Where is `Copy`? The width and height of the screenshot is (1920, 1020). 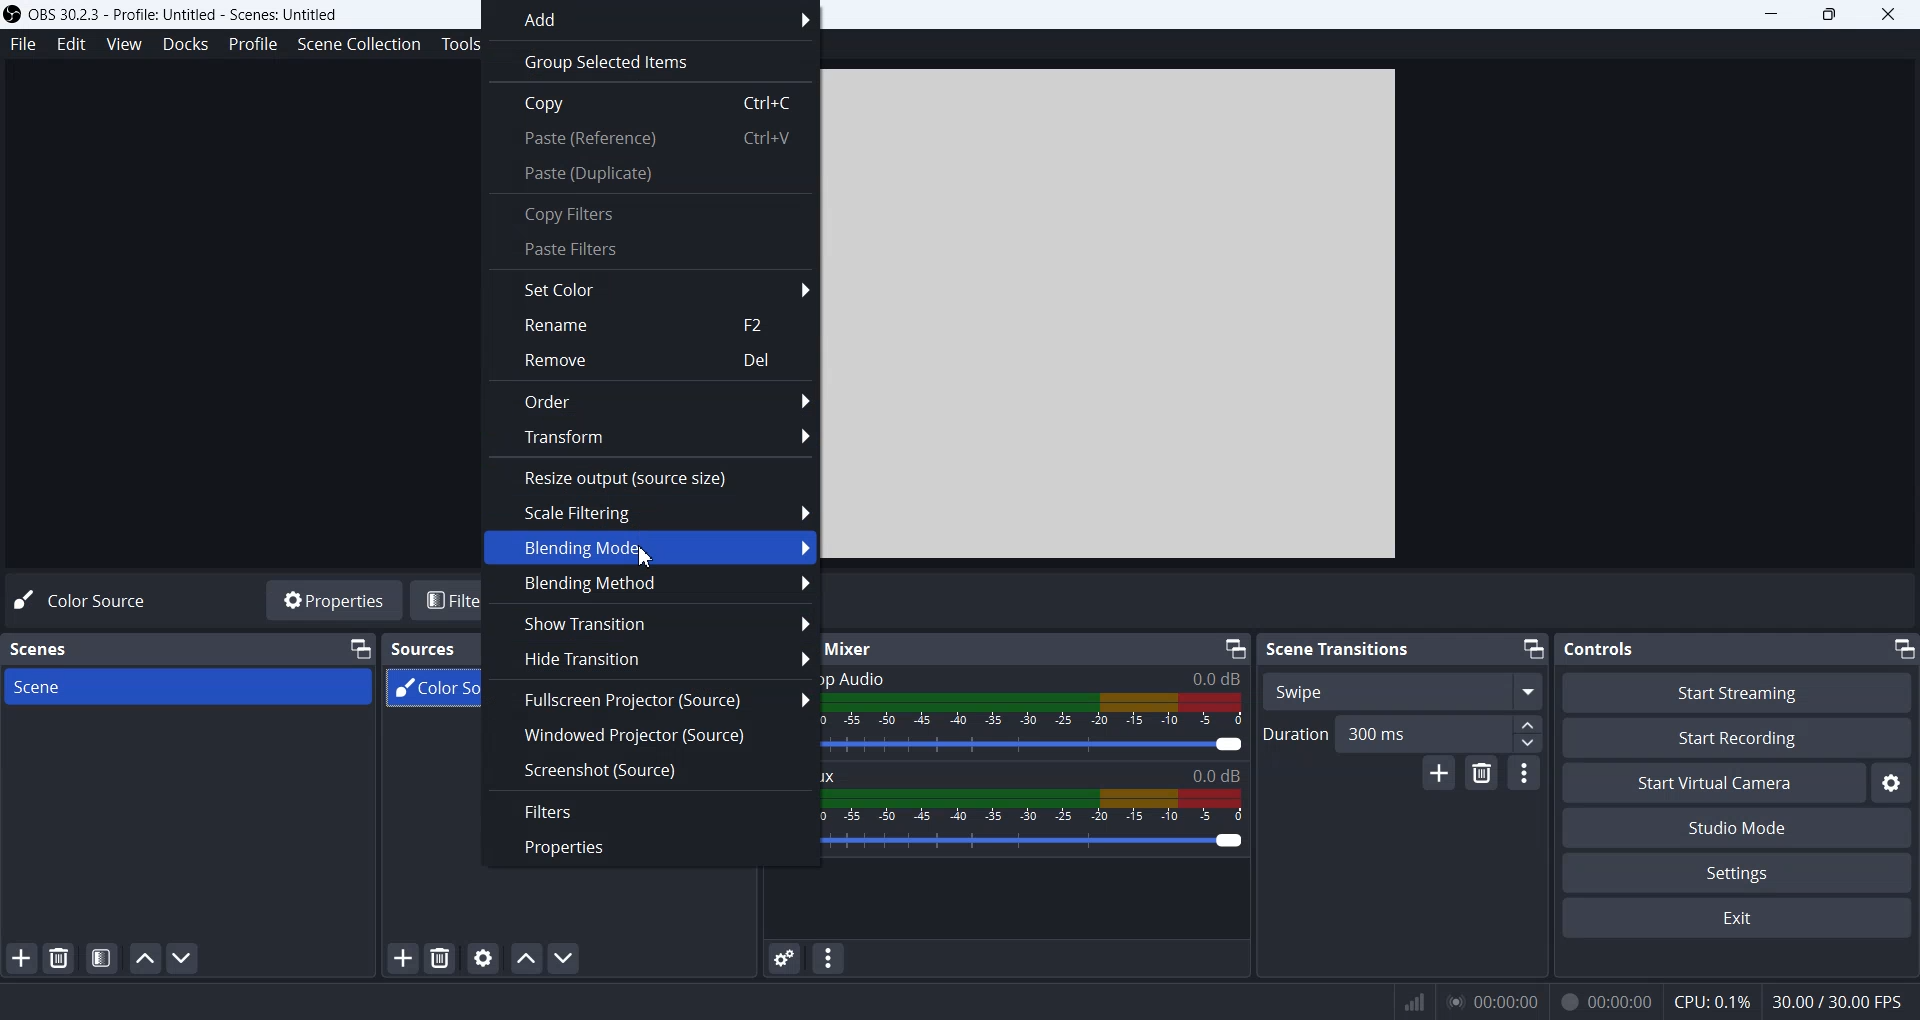
Copy is located at coordinates (651, 101).